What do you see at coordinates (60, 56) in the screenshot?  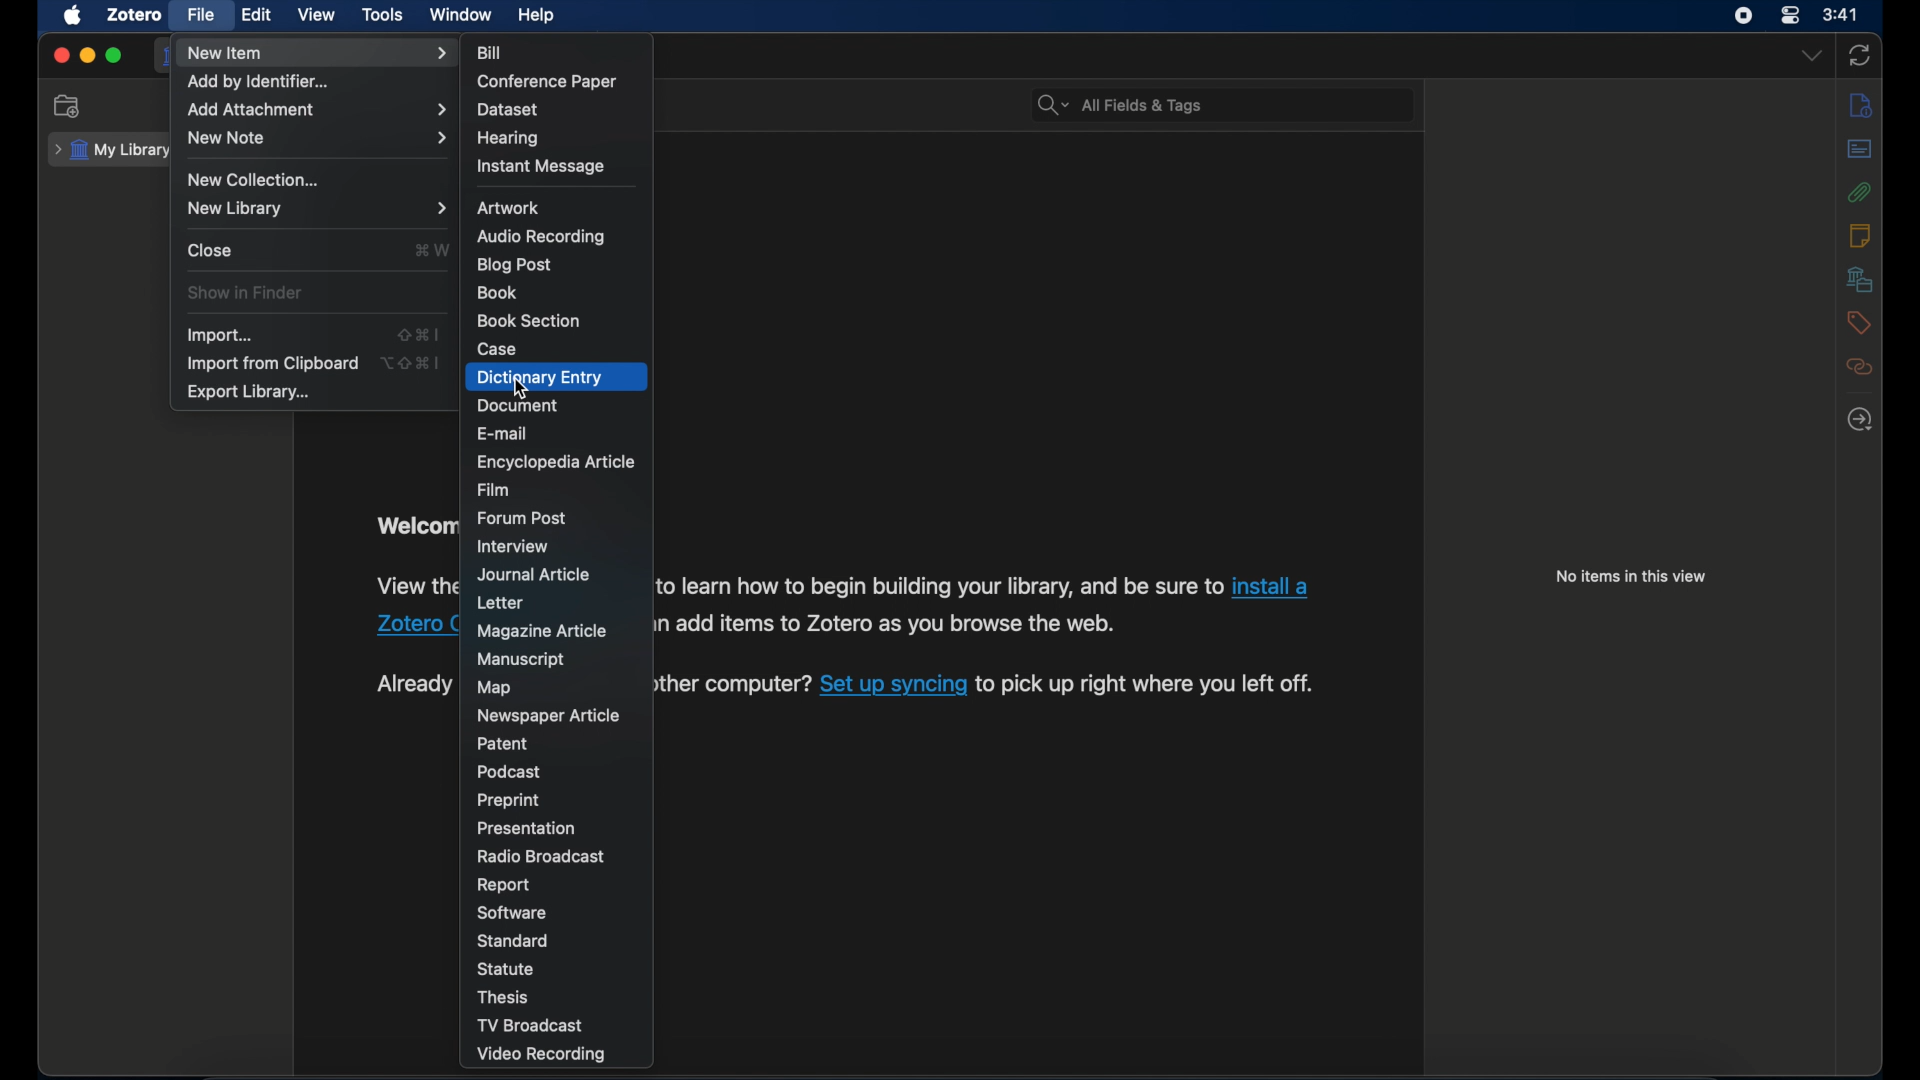 I see `close` at bounding box center [60, 56].